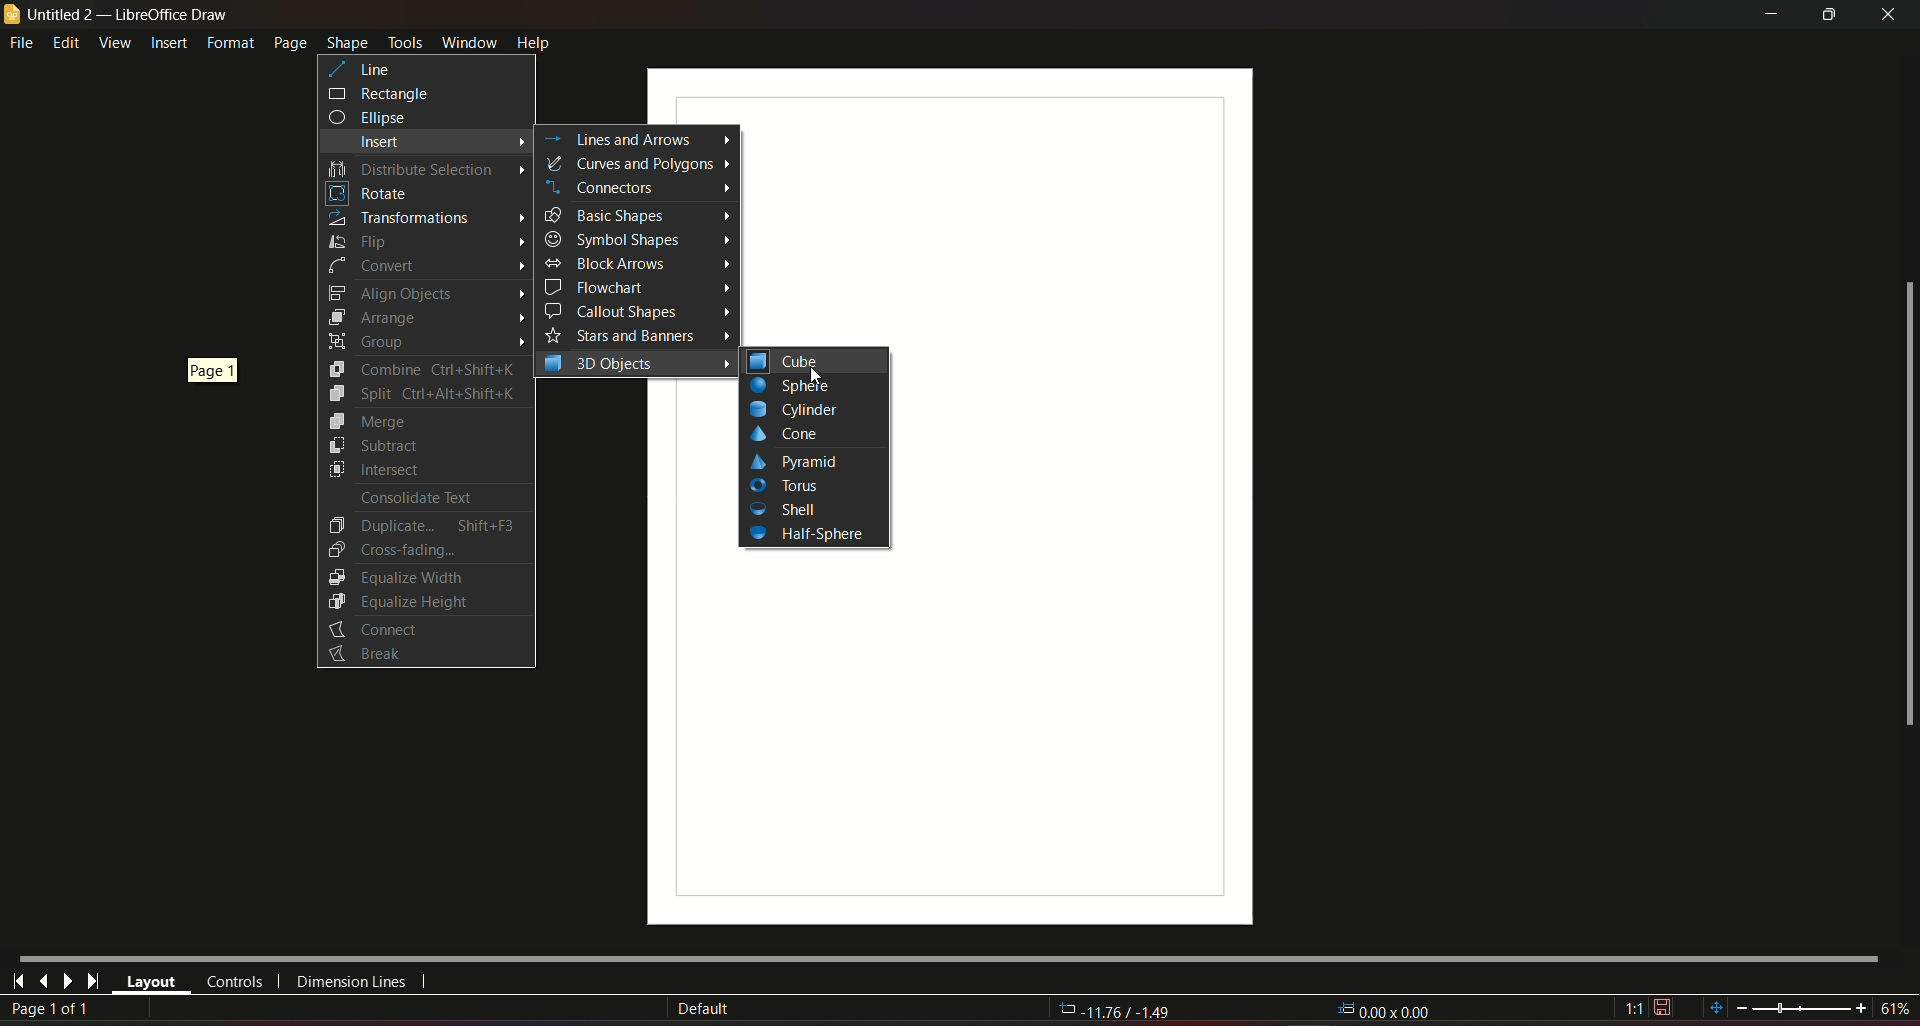 The image size is (1920, 1026). Describe the element at coordinates (395, 550) in the screenshot. I see `Cross-Fading` at that location.